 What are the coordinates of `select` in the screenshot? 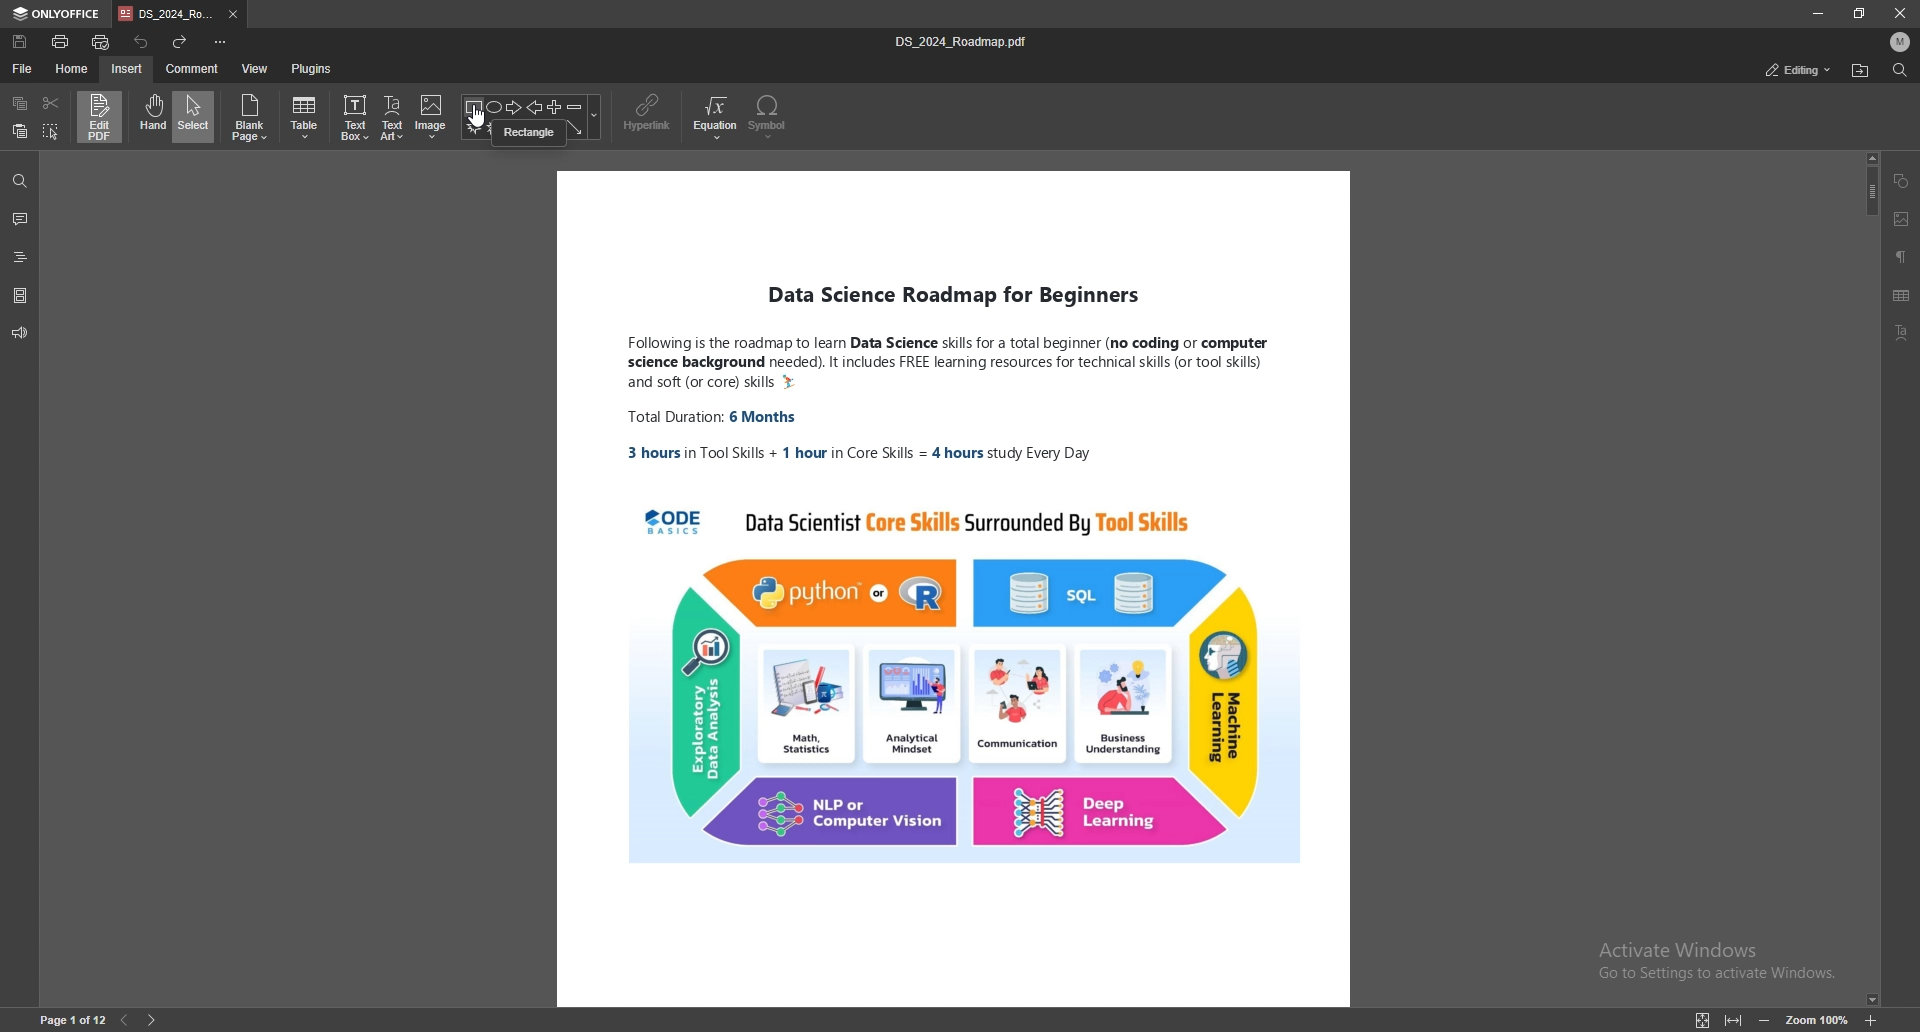 It's located at (52, 131).